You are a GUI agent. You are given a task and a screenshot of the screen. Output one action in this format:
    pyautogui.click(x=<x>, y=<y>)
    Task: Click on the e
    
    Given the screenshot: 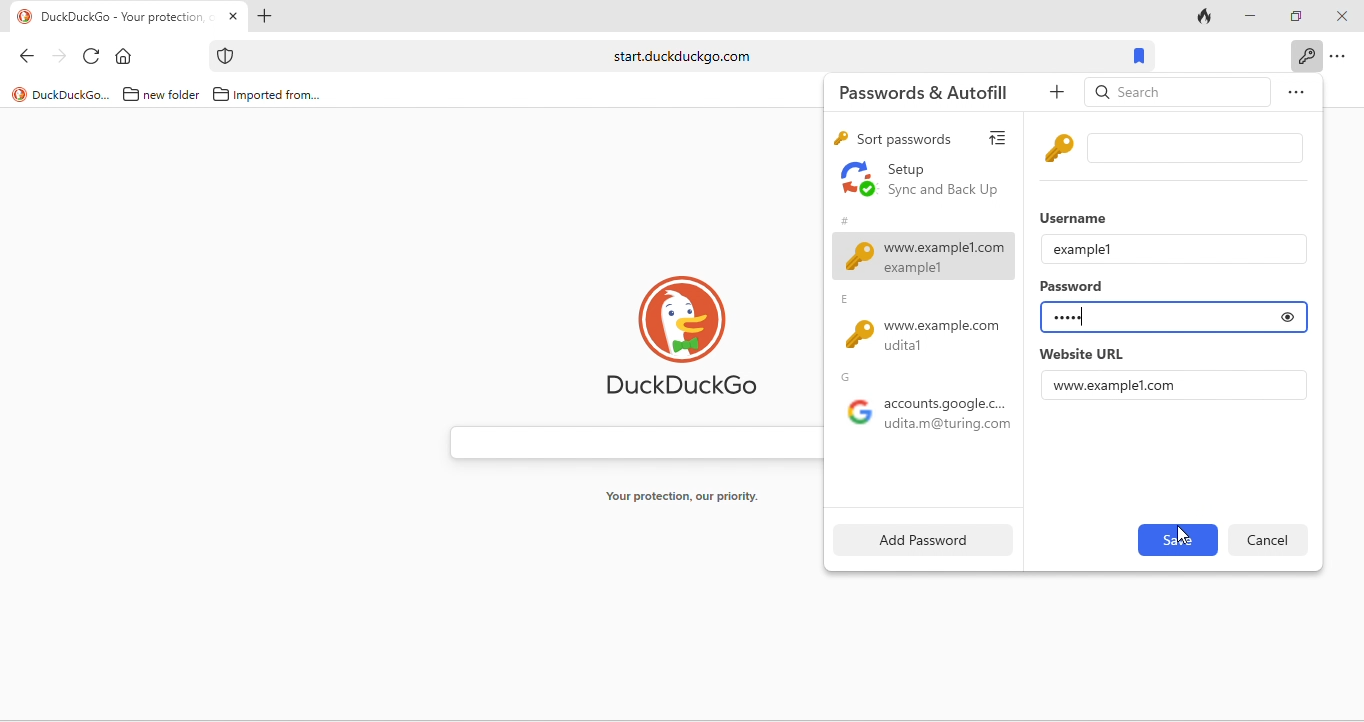 What is the action you would take?
    pyautogui.click(x=849, y=300)
    